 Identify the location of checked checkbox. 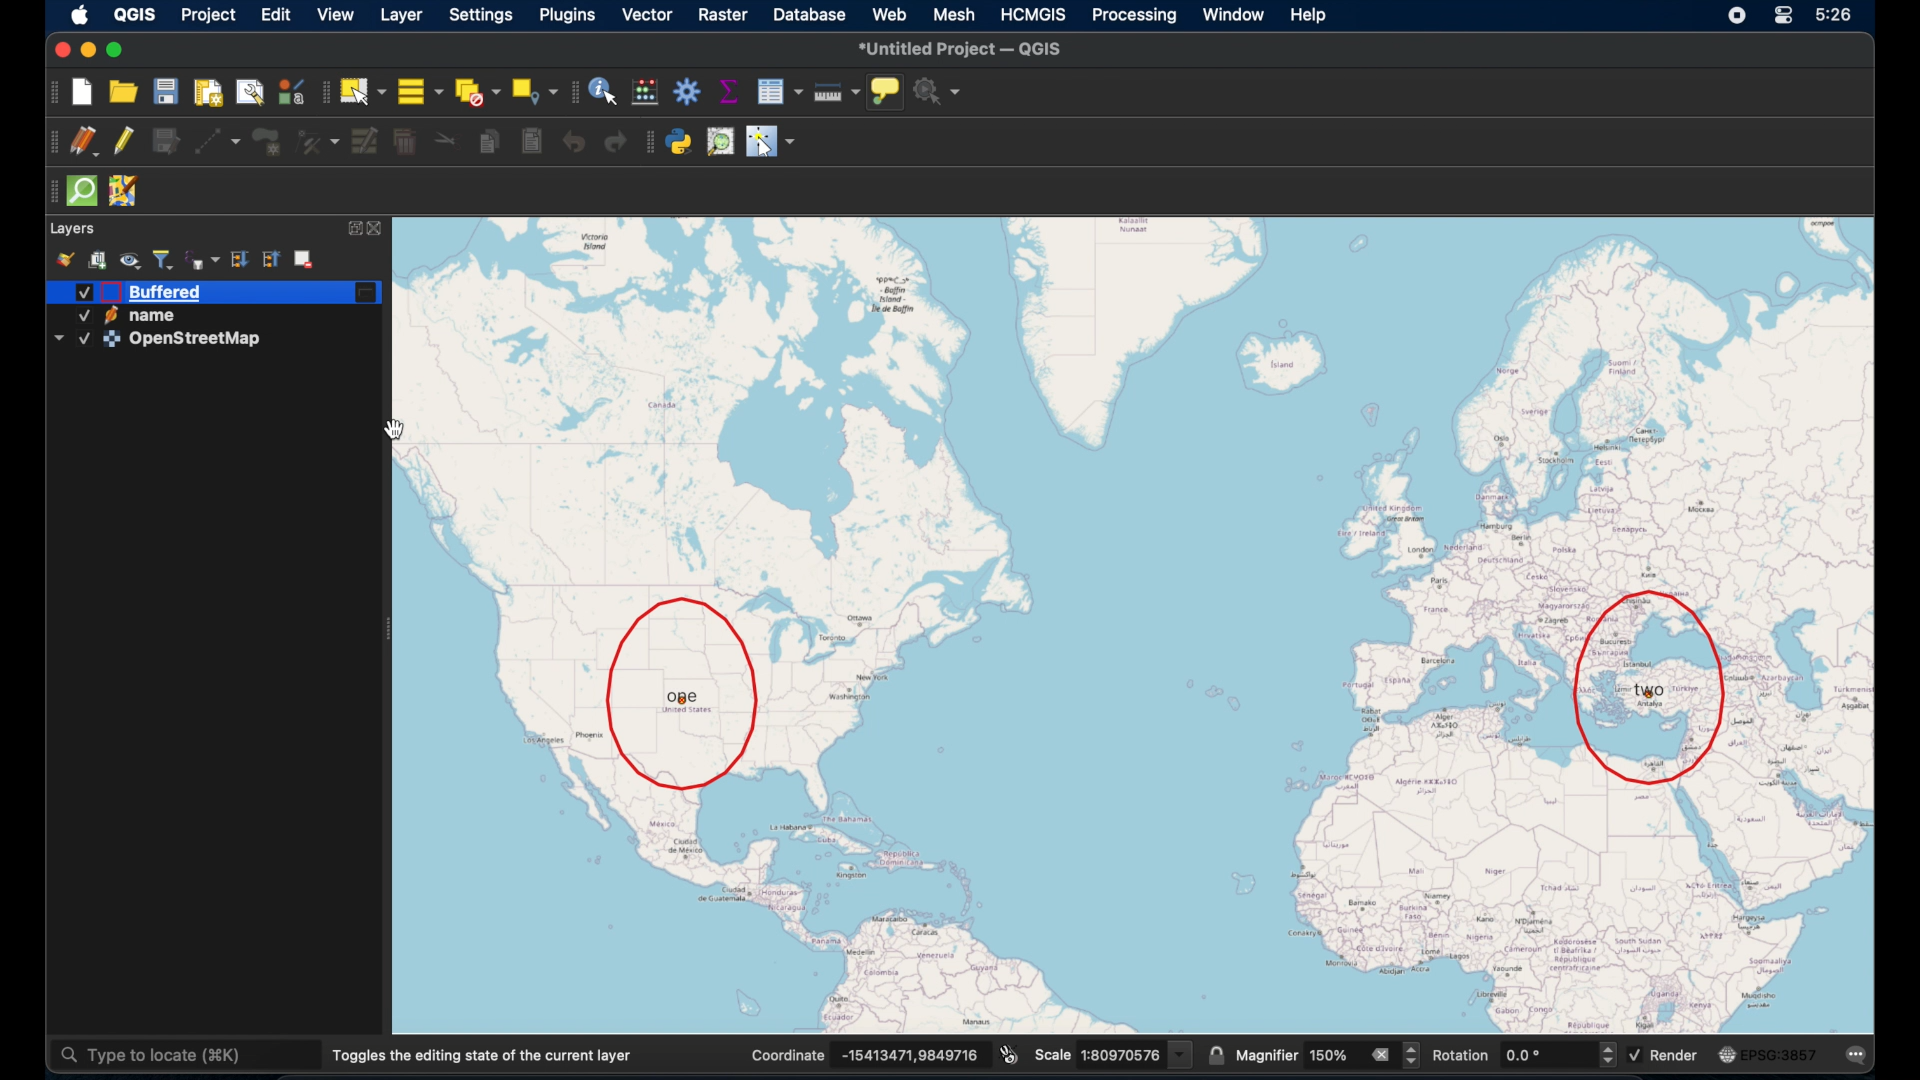
(1634, 1052).